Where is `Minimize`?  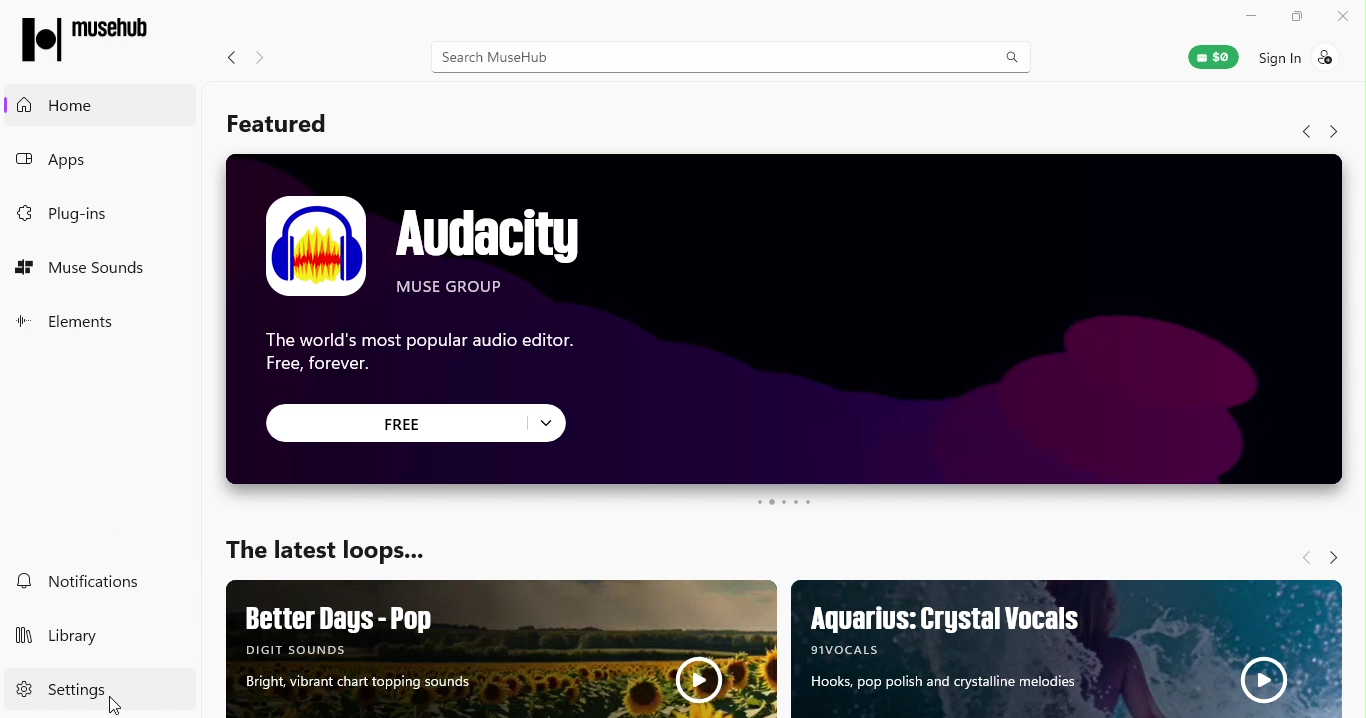
Minimize is located at coordinates (1250, 15).